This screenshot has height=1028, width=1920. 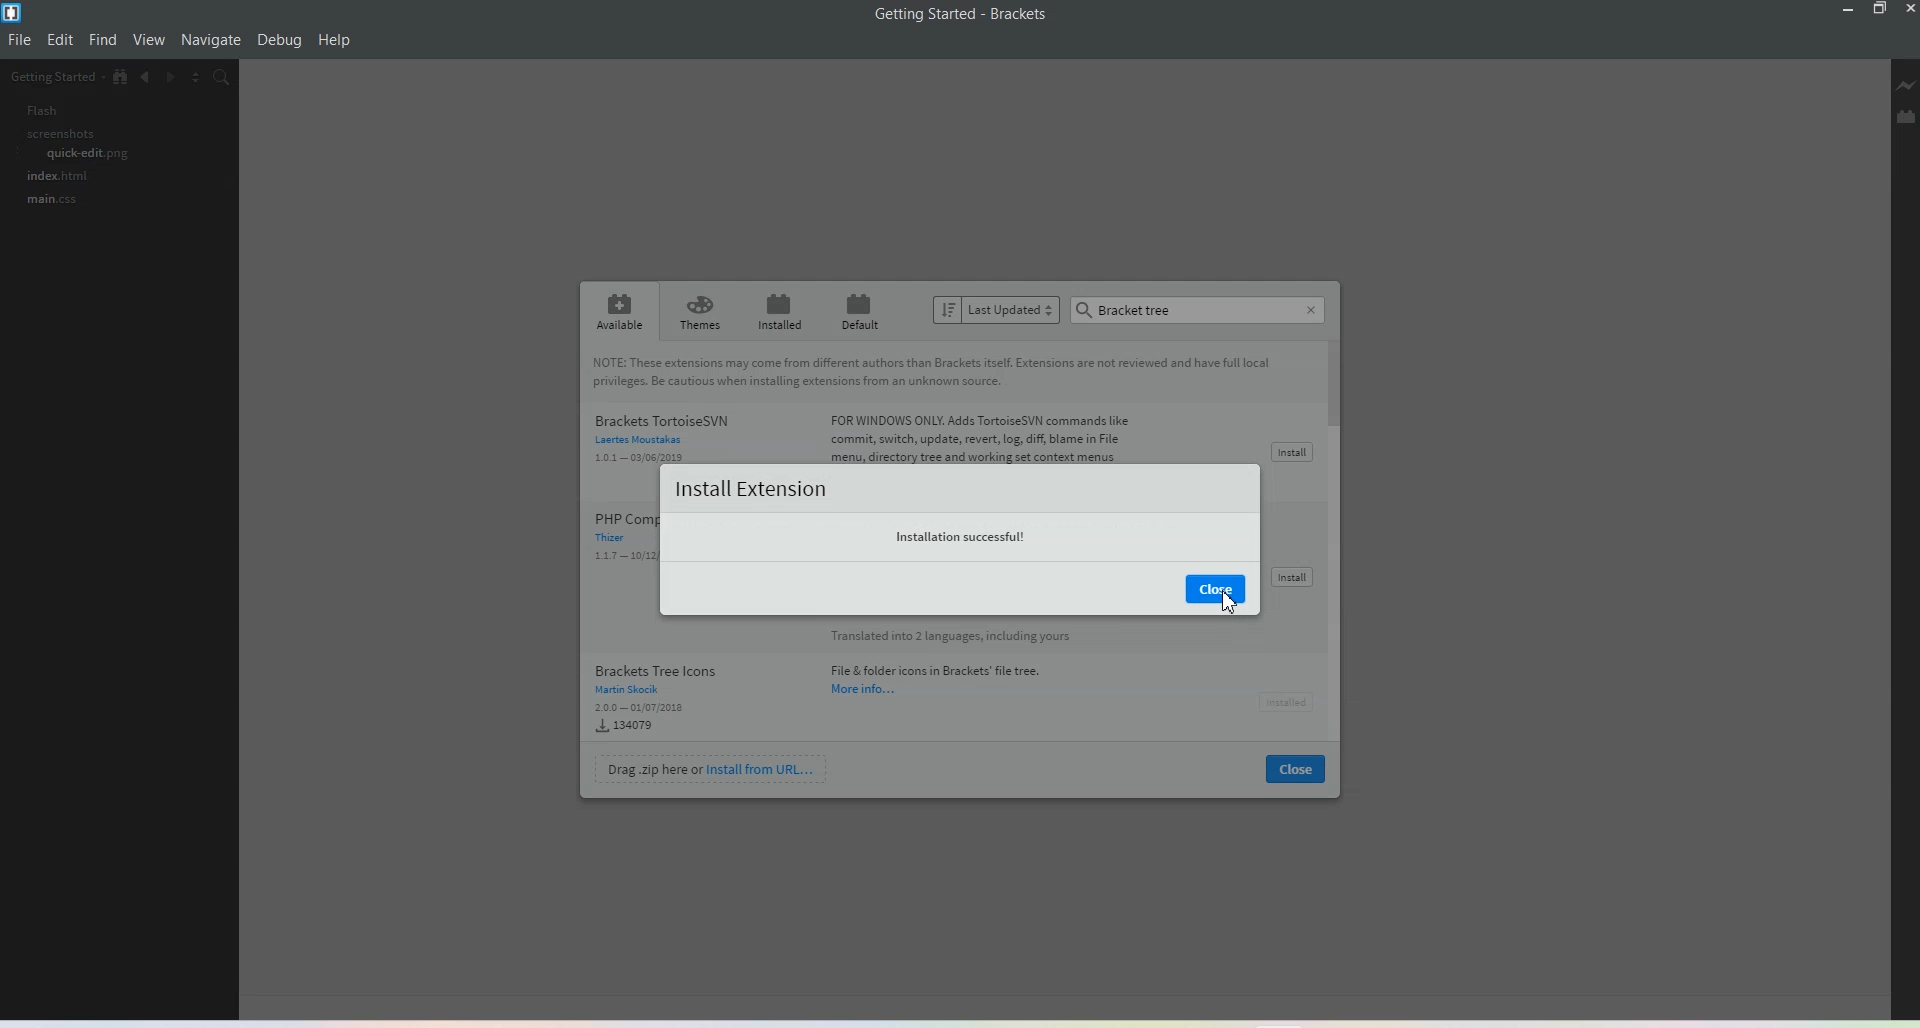 What do you see at coordinates (701, 312) in the screenshot?
I see `Theme` at bounding box center [701, 312].